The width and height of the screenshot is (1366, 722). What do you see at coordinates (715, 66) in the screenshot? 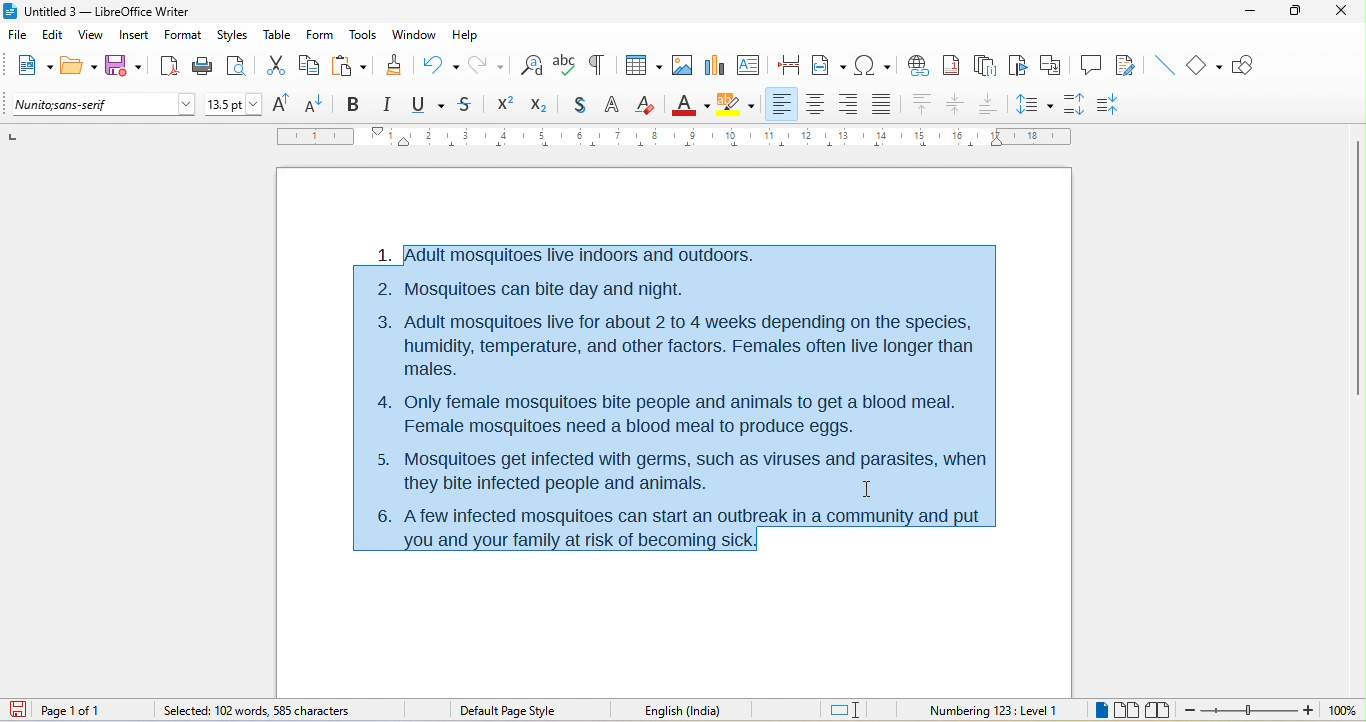
I see `chart` at bounding box center [715, 66].